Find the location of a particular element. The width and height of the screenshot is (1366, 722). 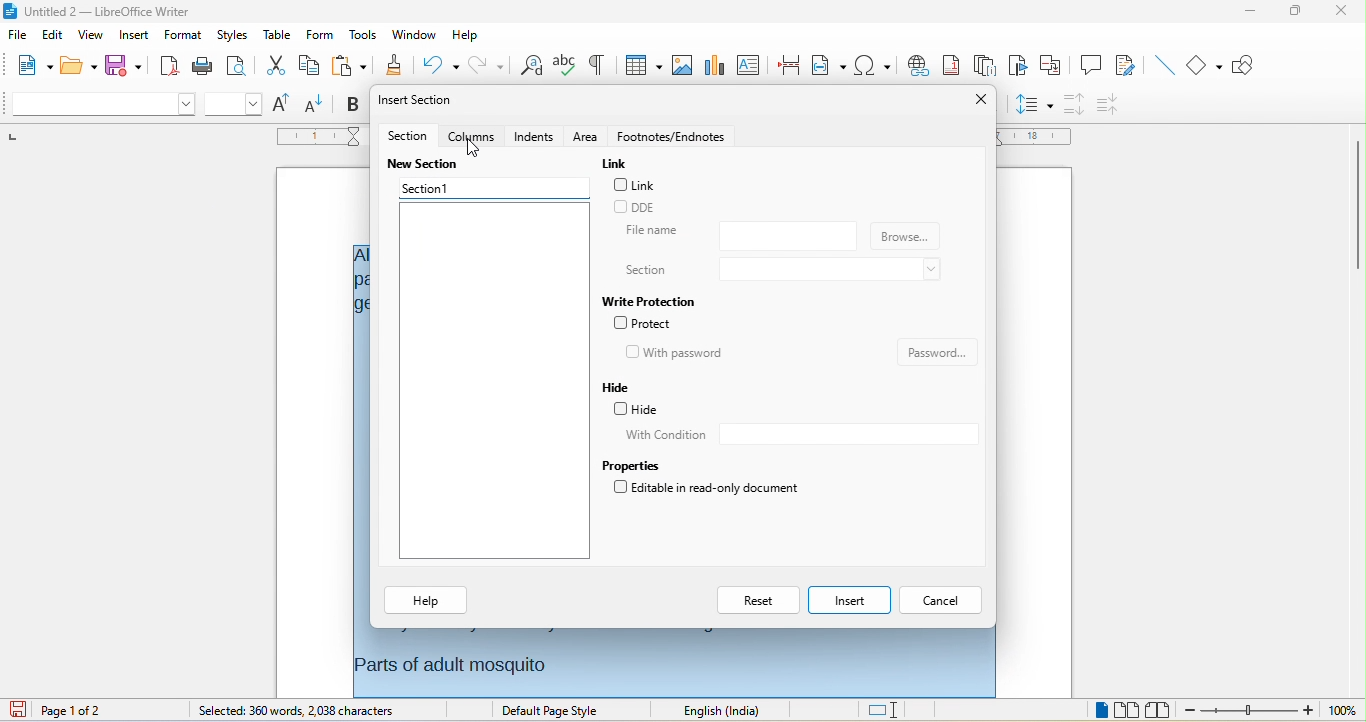

link is located at coordinates (637, 185).